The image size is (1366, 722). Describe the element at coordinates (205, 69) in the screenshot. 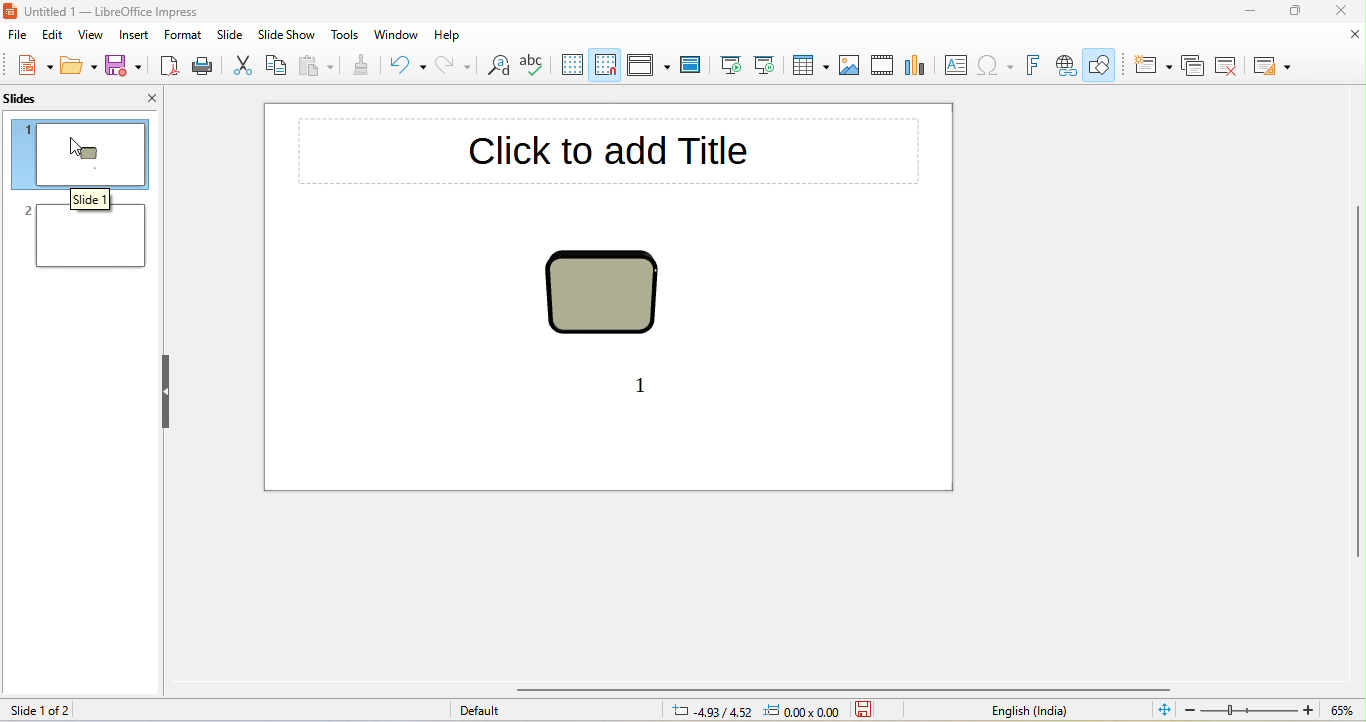

I see `print` at that location.